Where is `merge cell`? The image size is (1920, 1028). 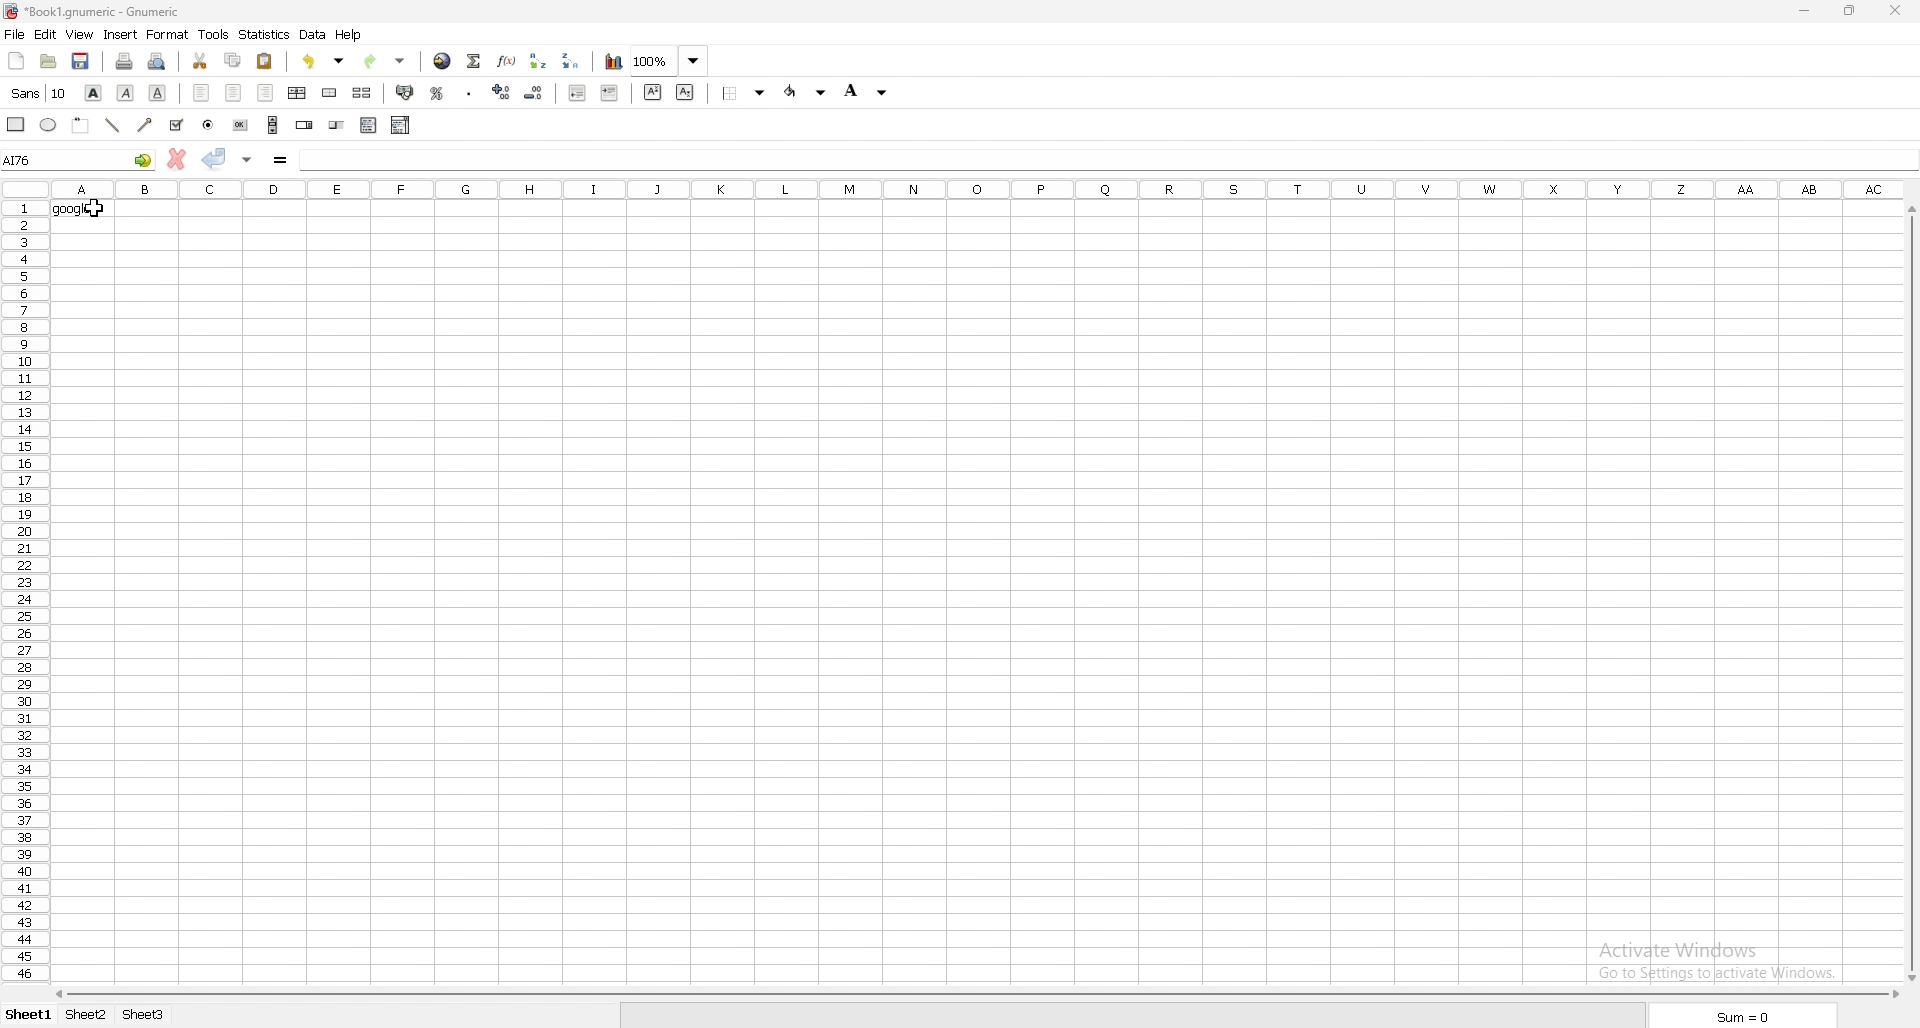 merge cell is located at coordinates (331, 93).